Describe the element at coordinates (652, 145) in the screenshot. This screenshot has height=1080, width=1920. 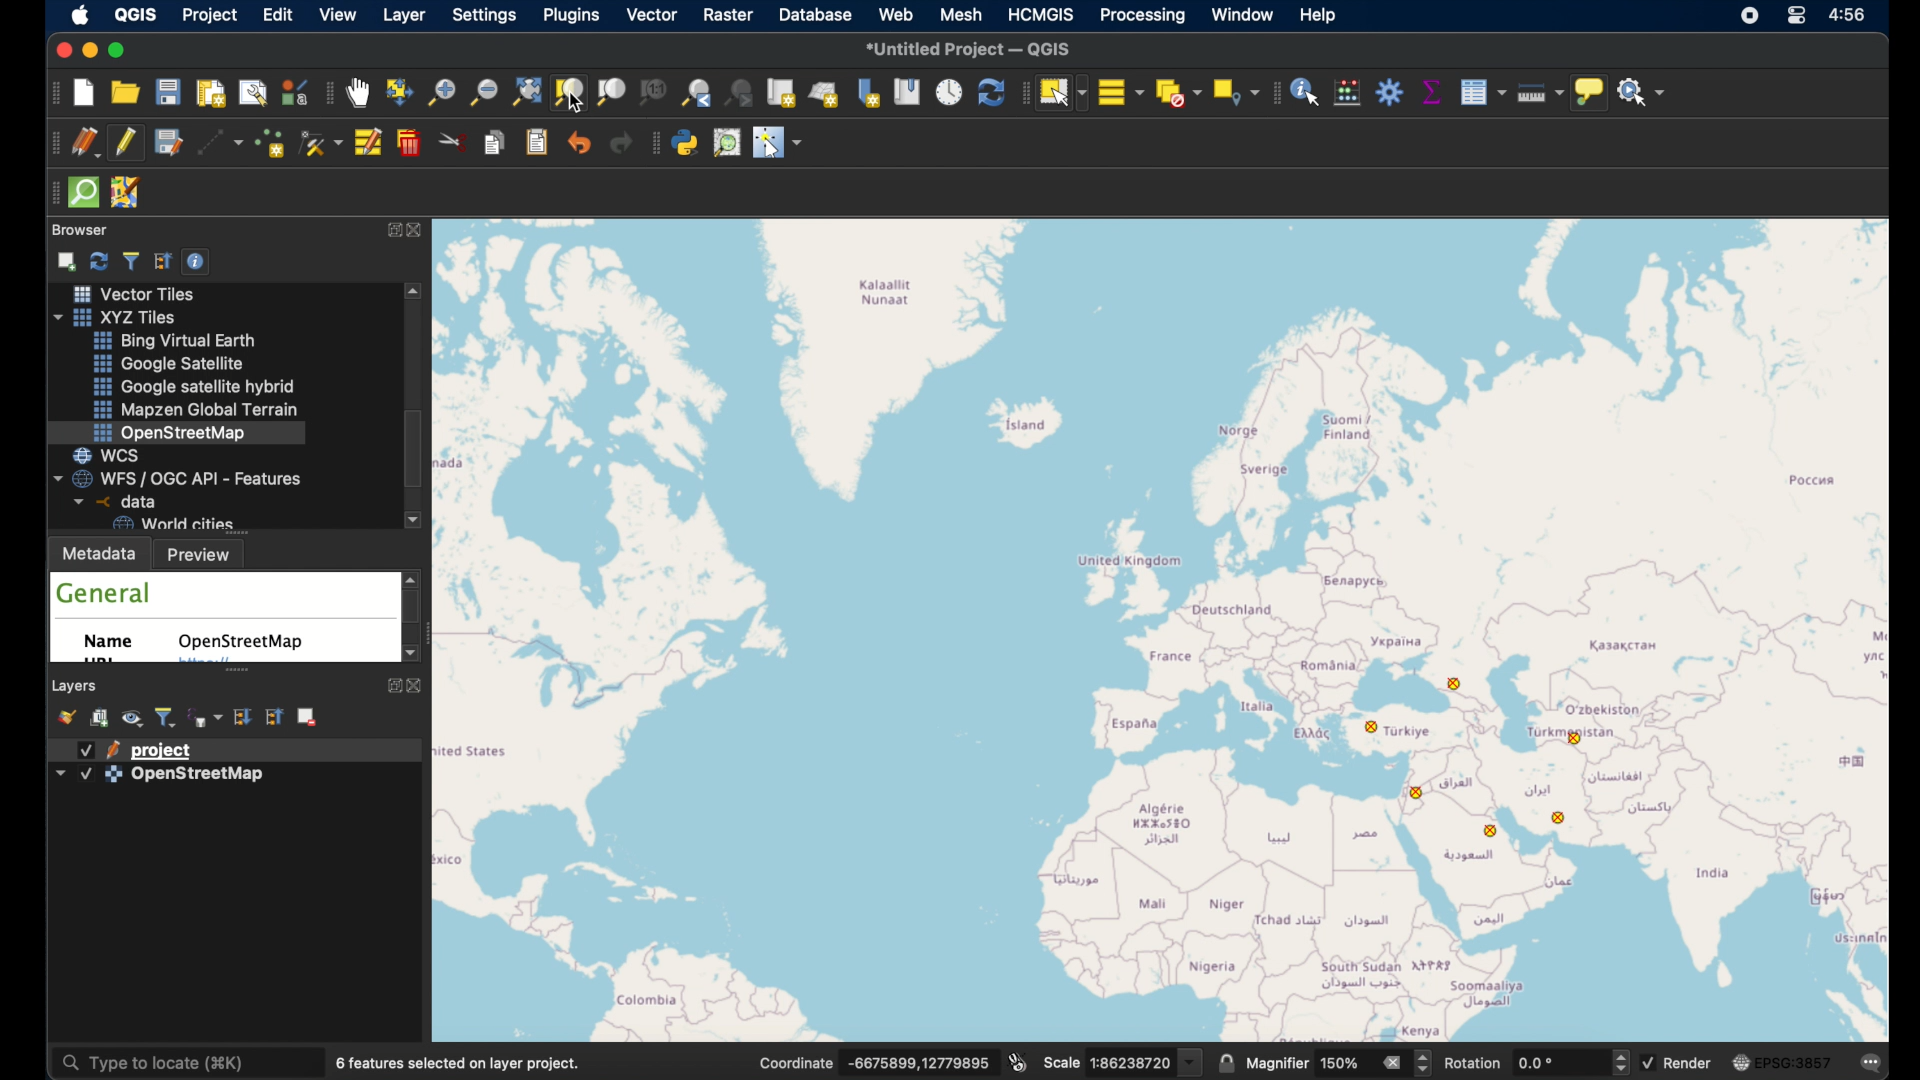
I see `plugins toolbar` at that location.